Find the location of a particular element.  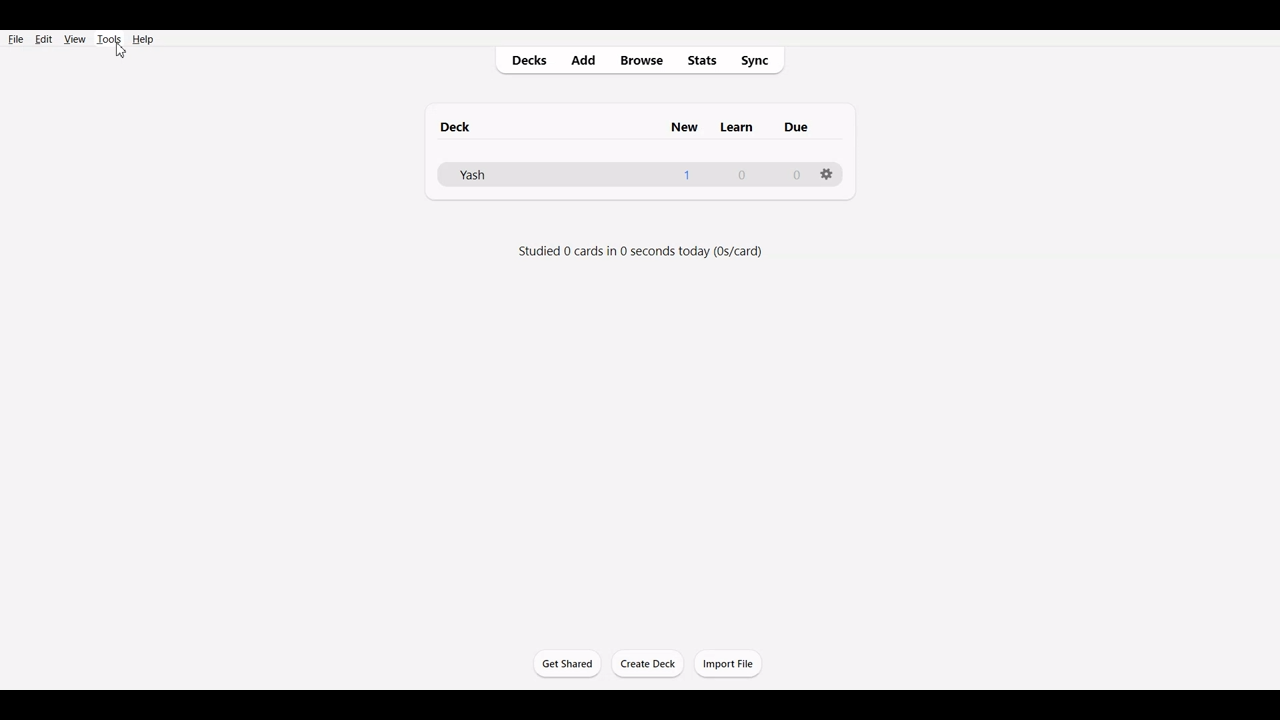

Edit is located at coordinates (43, 39).